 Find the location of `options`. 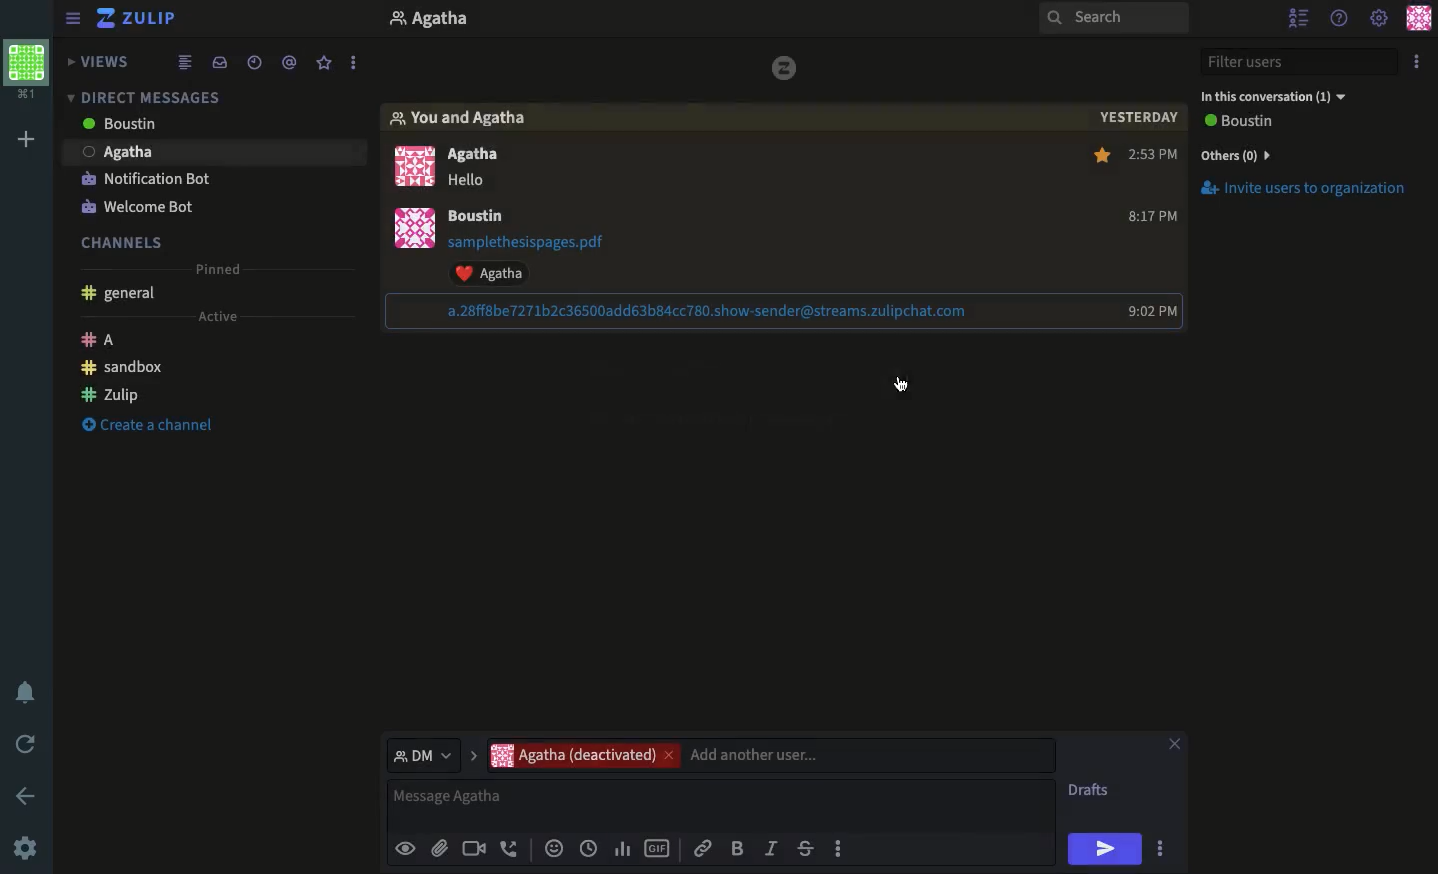

options is located at coordinates (840, 854).